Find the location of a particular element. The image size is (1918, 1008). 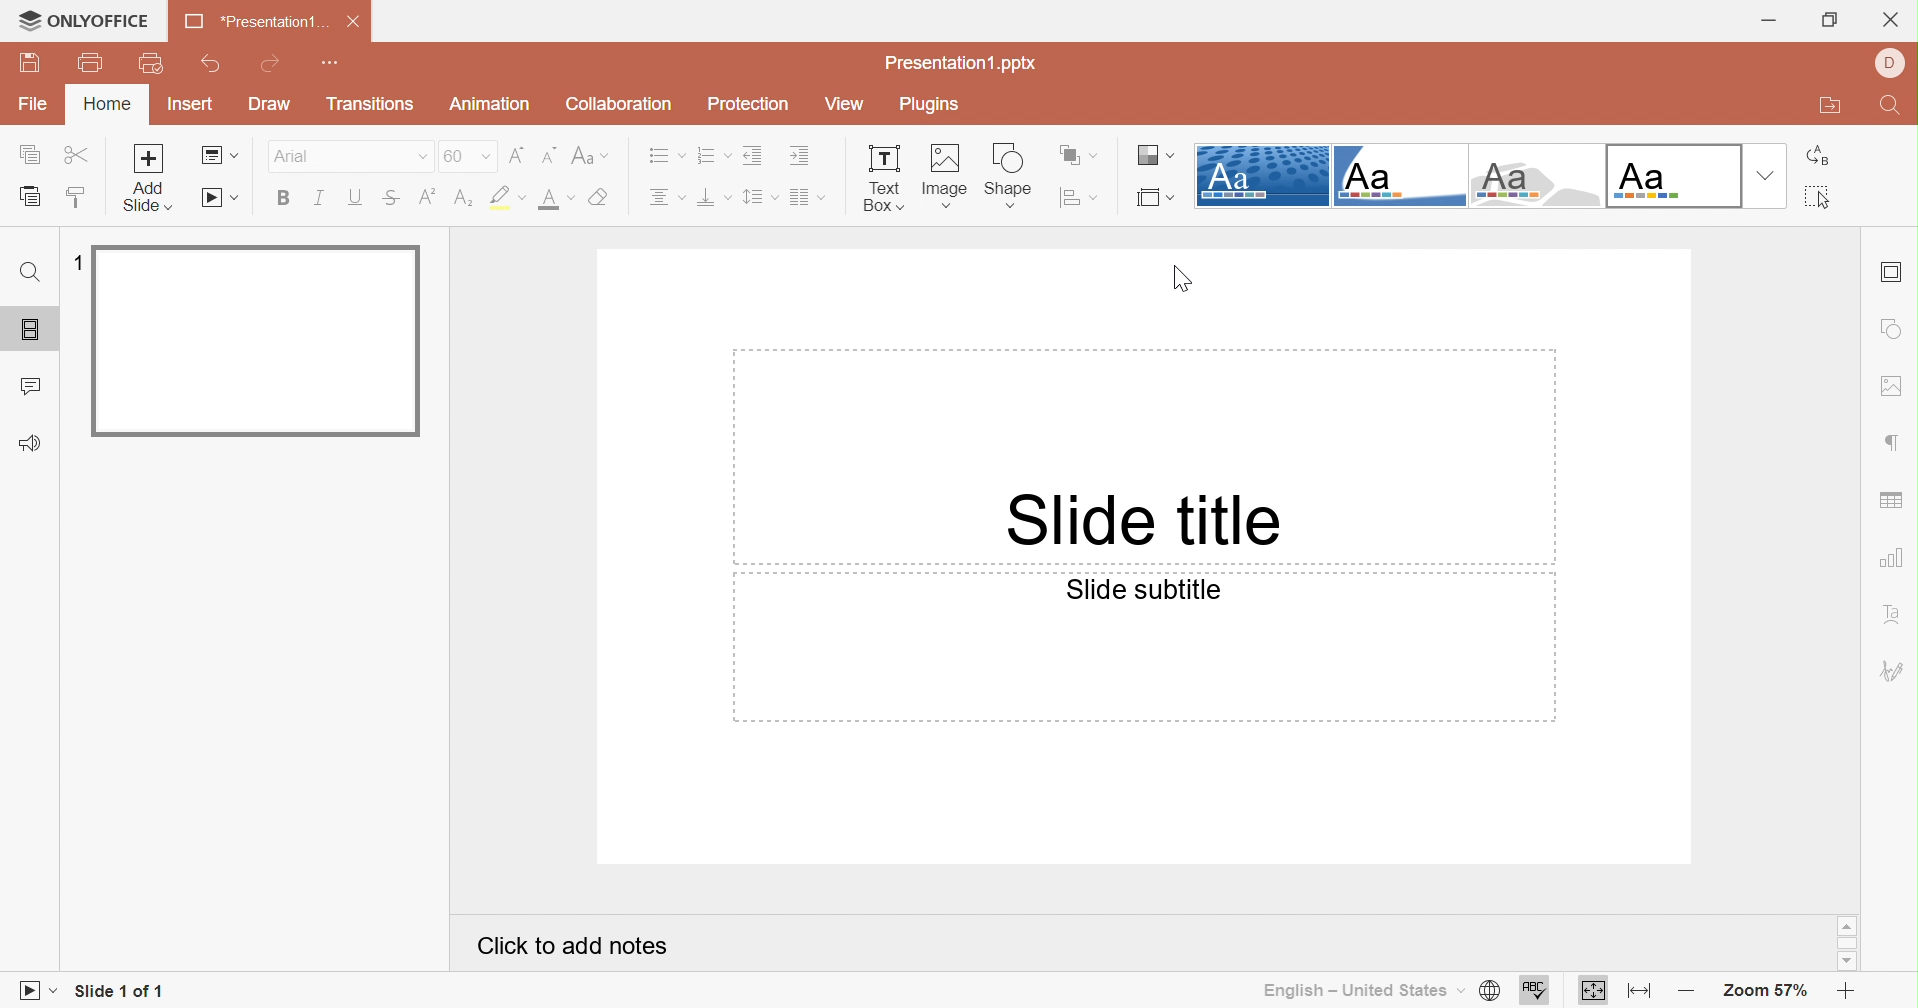

1 is located at coordinates (73, 262).